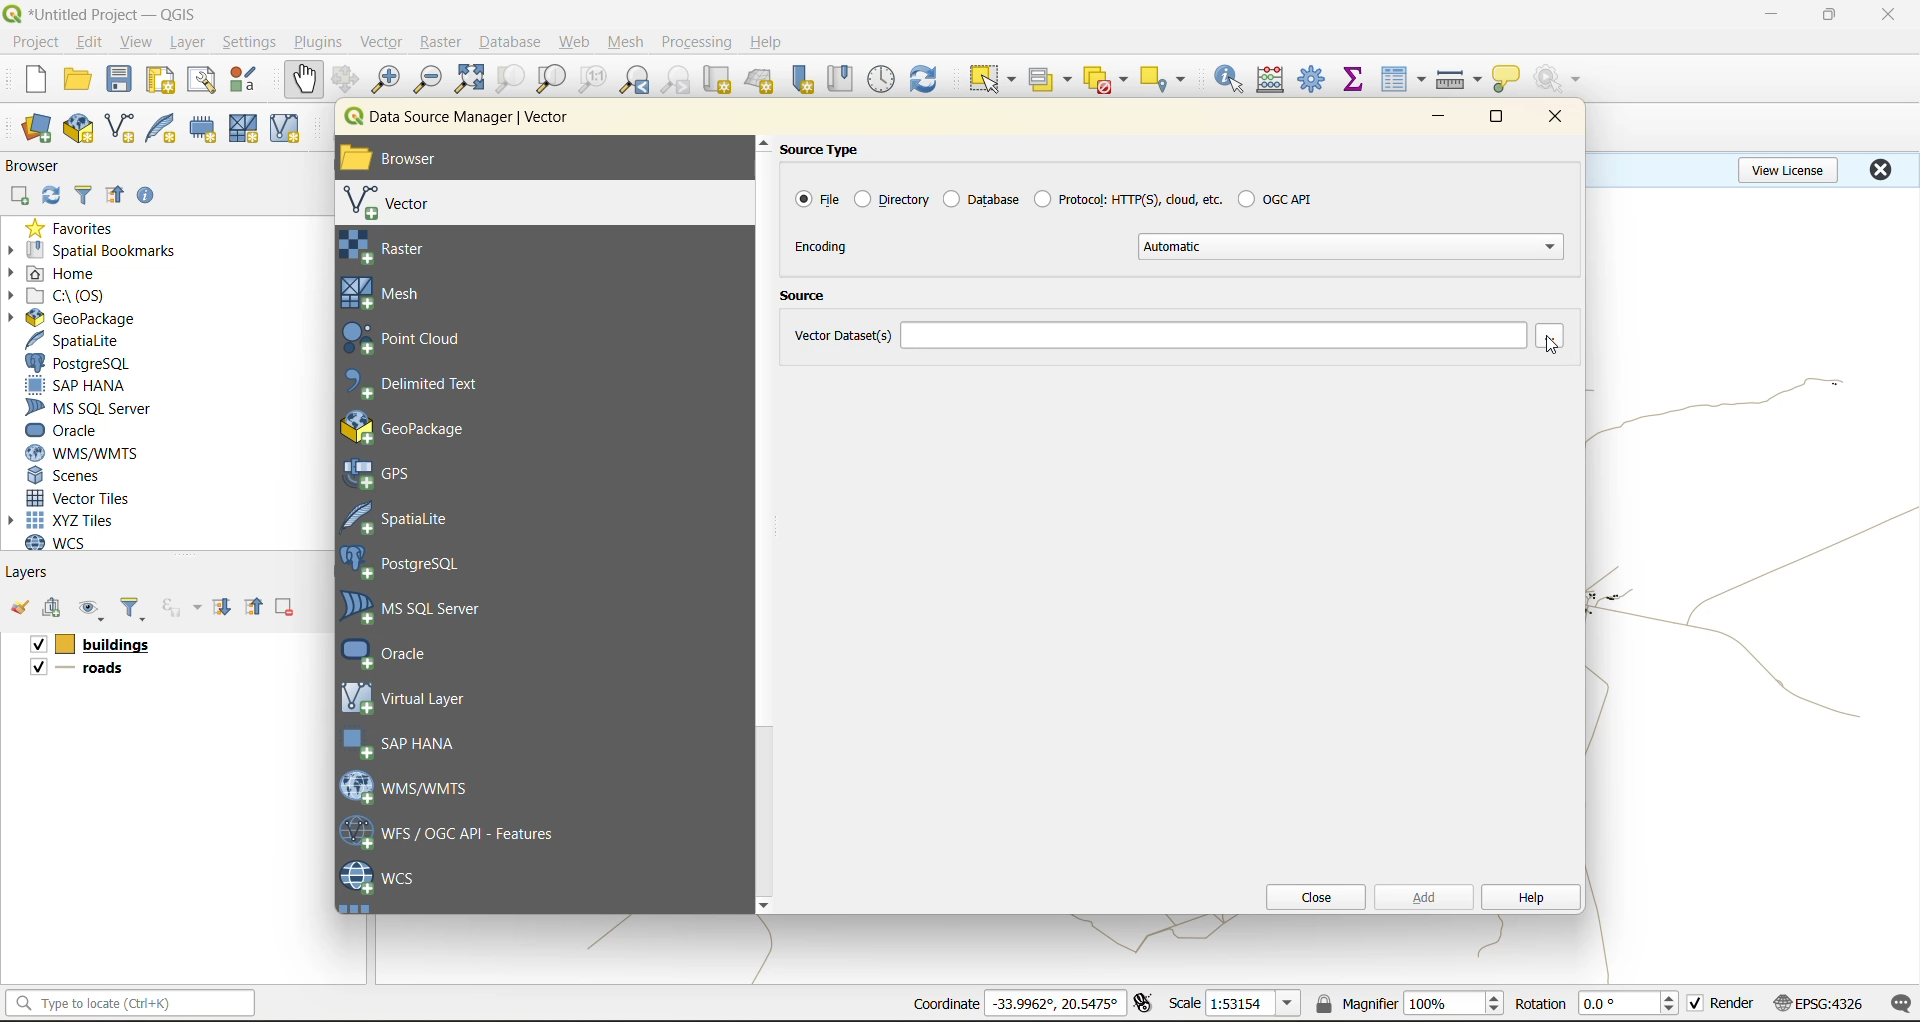 Image resolution: width=1920 pixels, height=1022 pixels. I want to click on zoom last, so click(634, 80).